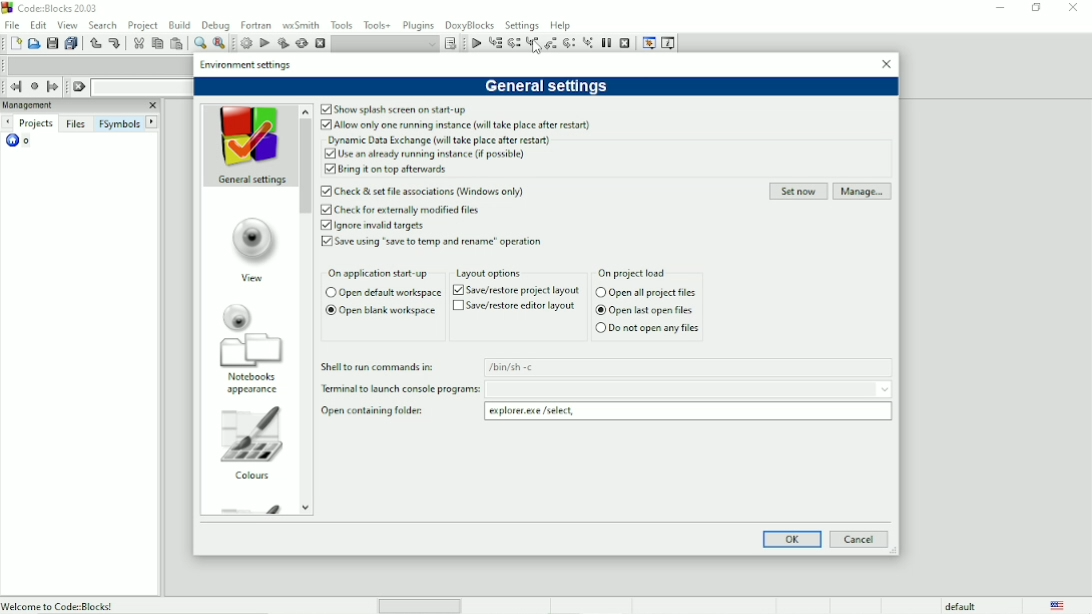 This screenshot has height=614, width=1092. Describe the element at coordinates (306, 110) in the screenshot. I see `scroll up` at that location.